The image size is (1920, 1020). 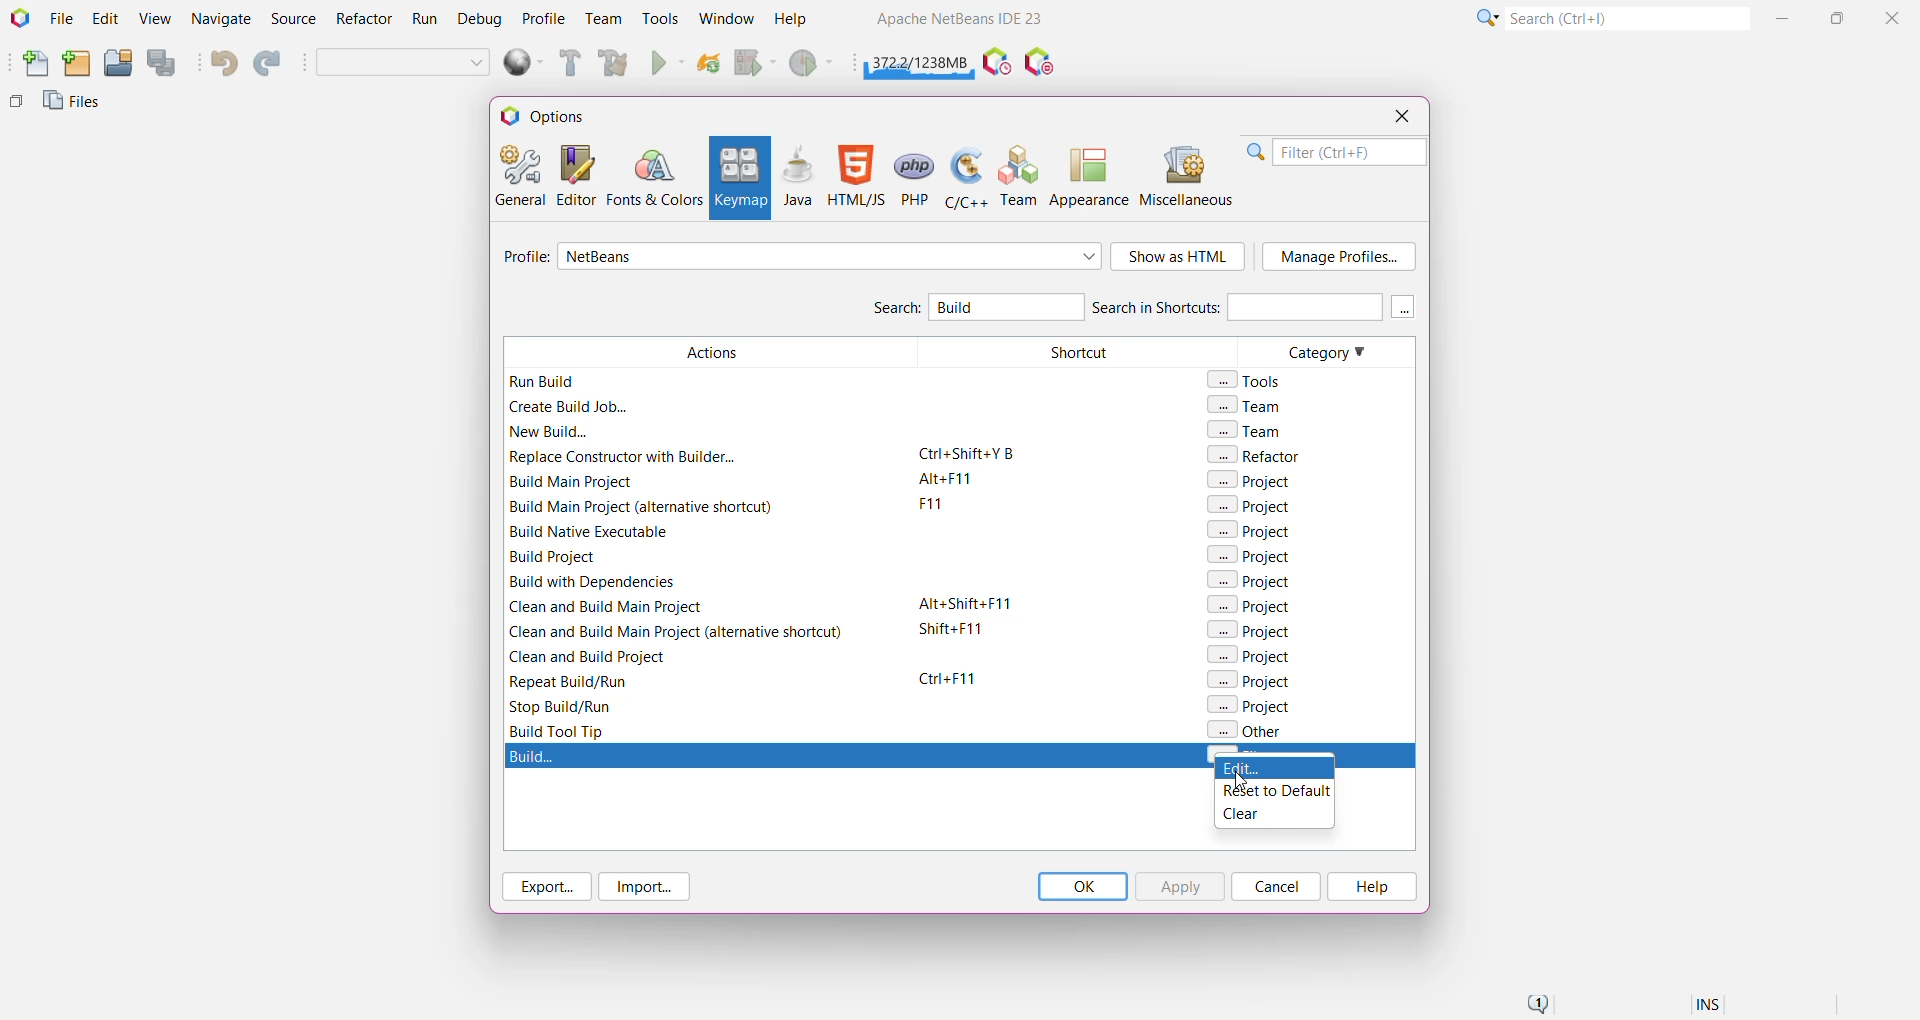 What do you see at coordinates (1536, 1005) in the screenshot?
I see `Notifications` at bounding box center [1536, 1005].